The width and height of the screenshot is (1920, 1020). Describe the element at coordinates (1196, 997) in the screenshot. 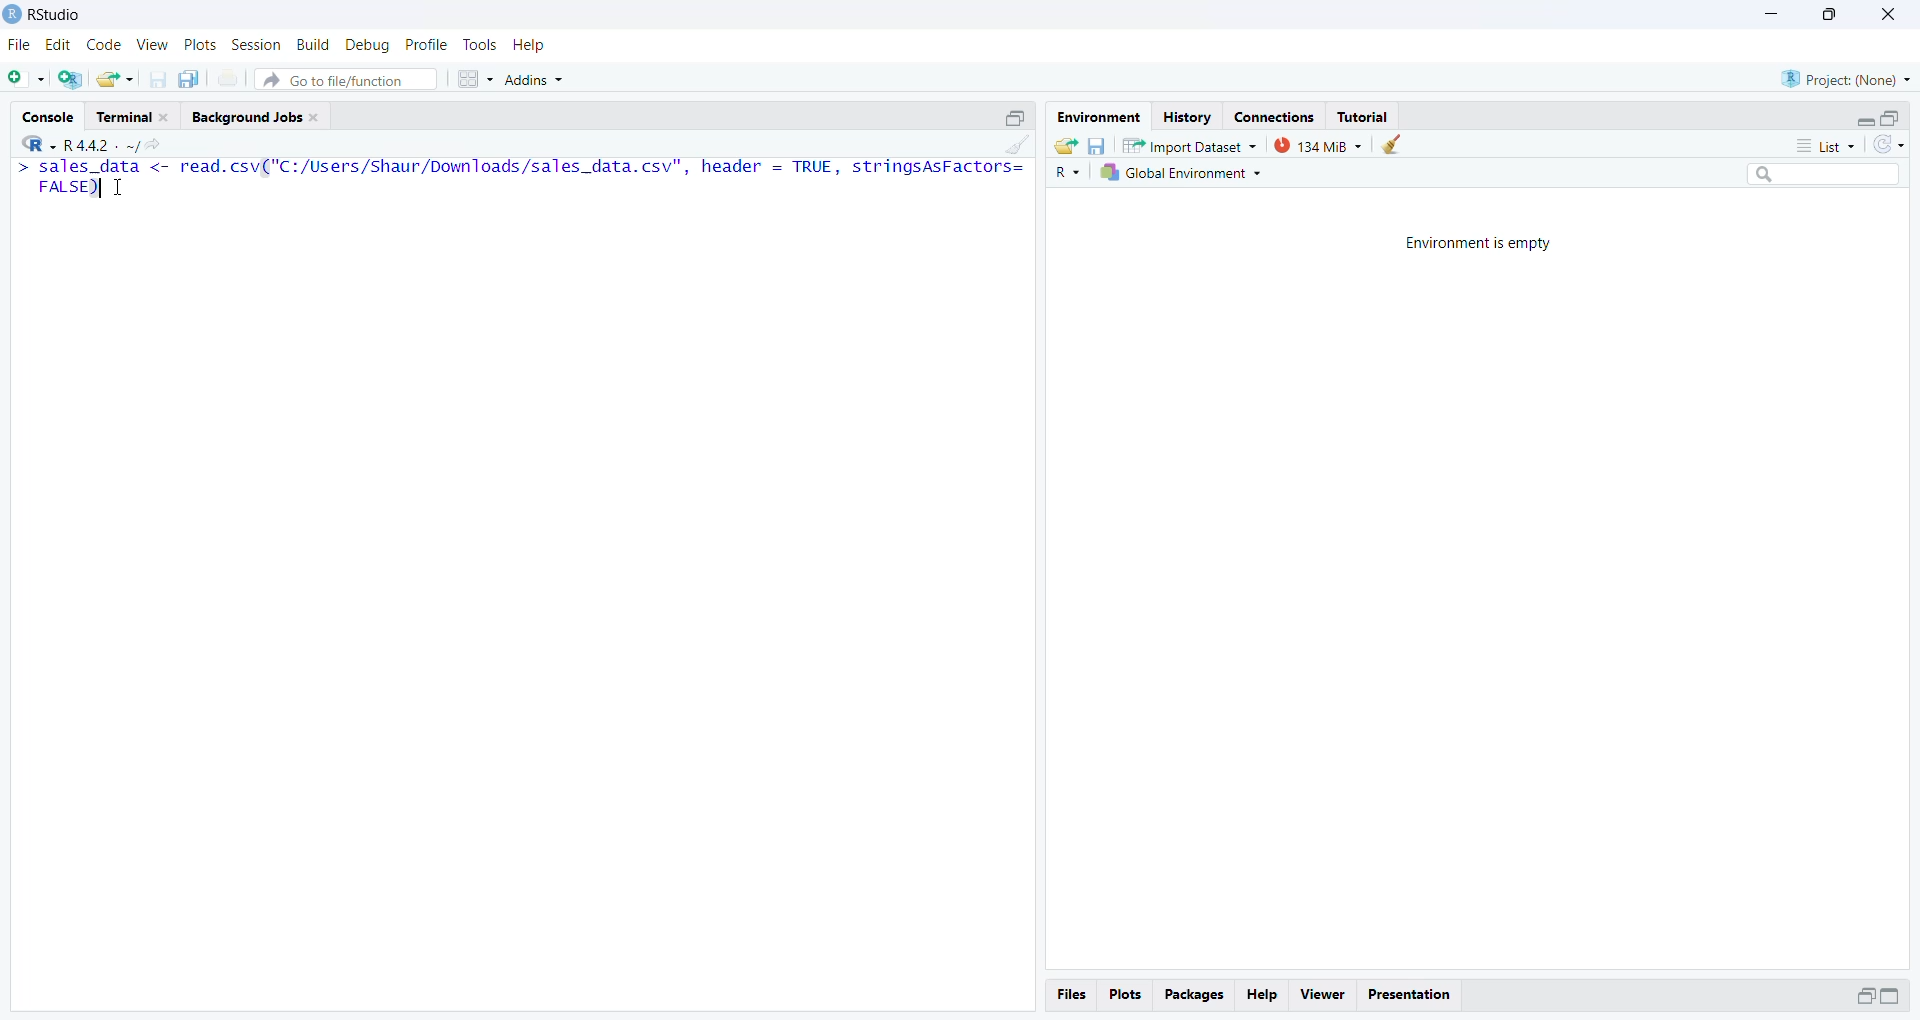

I see `Packages` at that location.